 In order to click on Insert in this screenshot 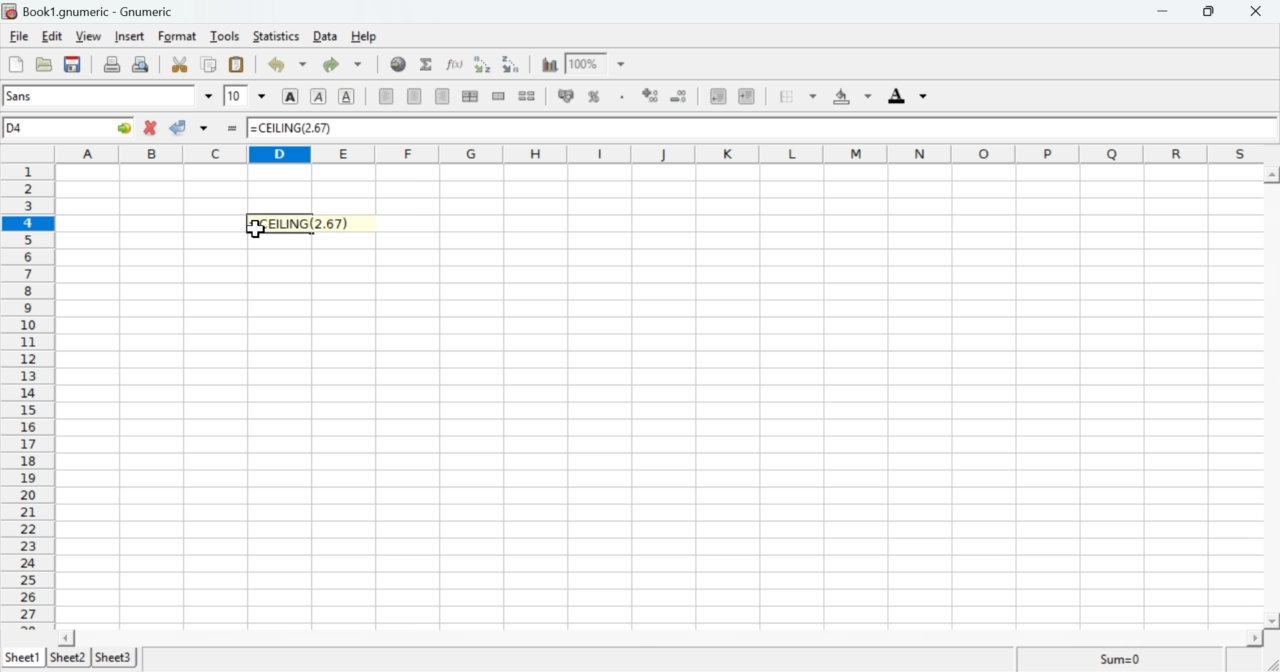, I will do `click(130, 36)`.